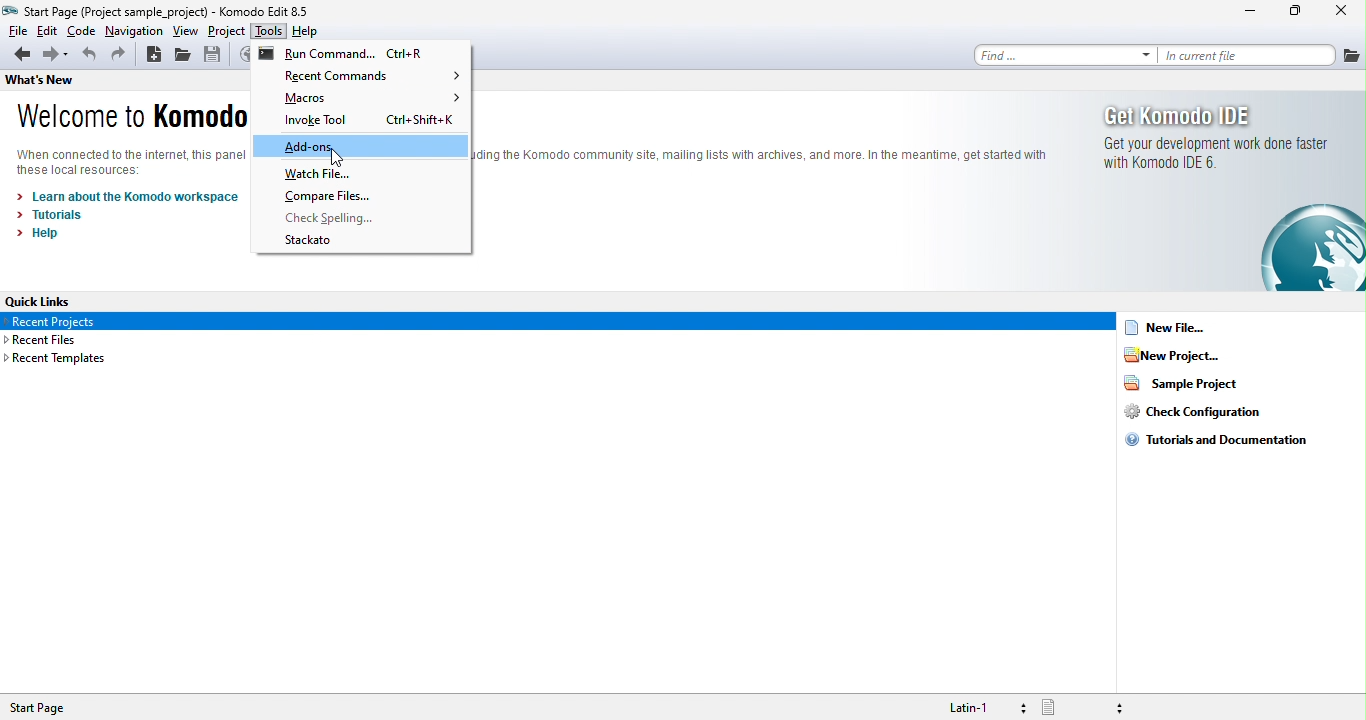  Describe the element at coordinates (57, 56) in the screenshot. I see `forward` at that location.